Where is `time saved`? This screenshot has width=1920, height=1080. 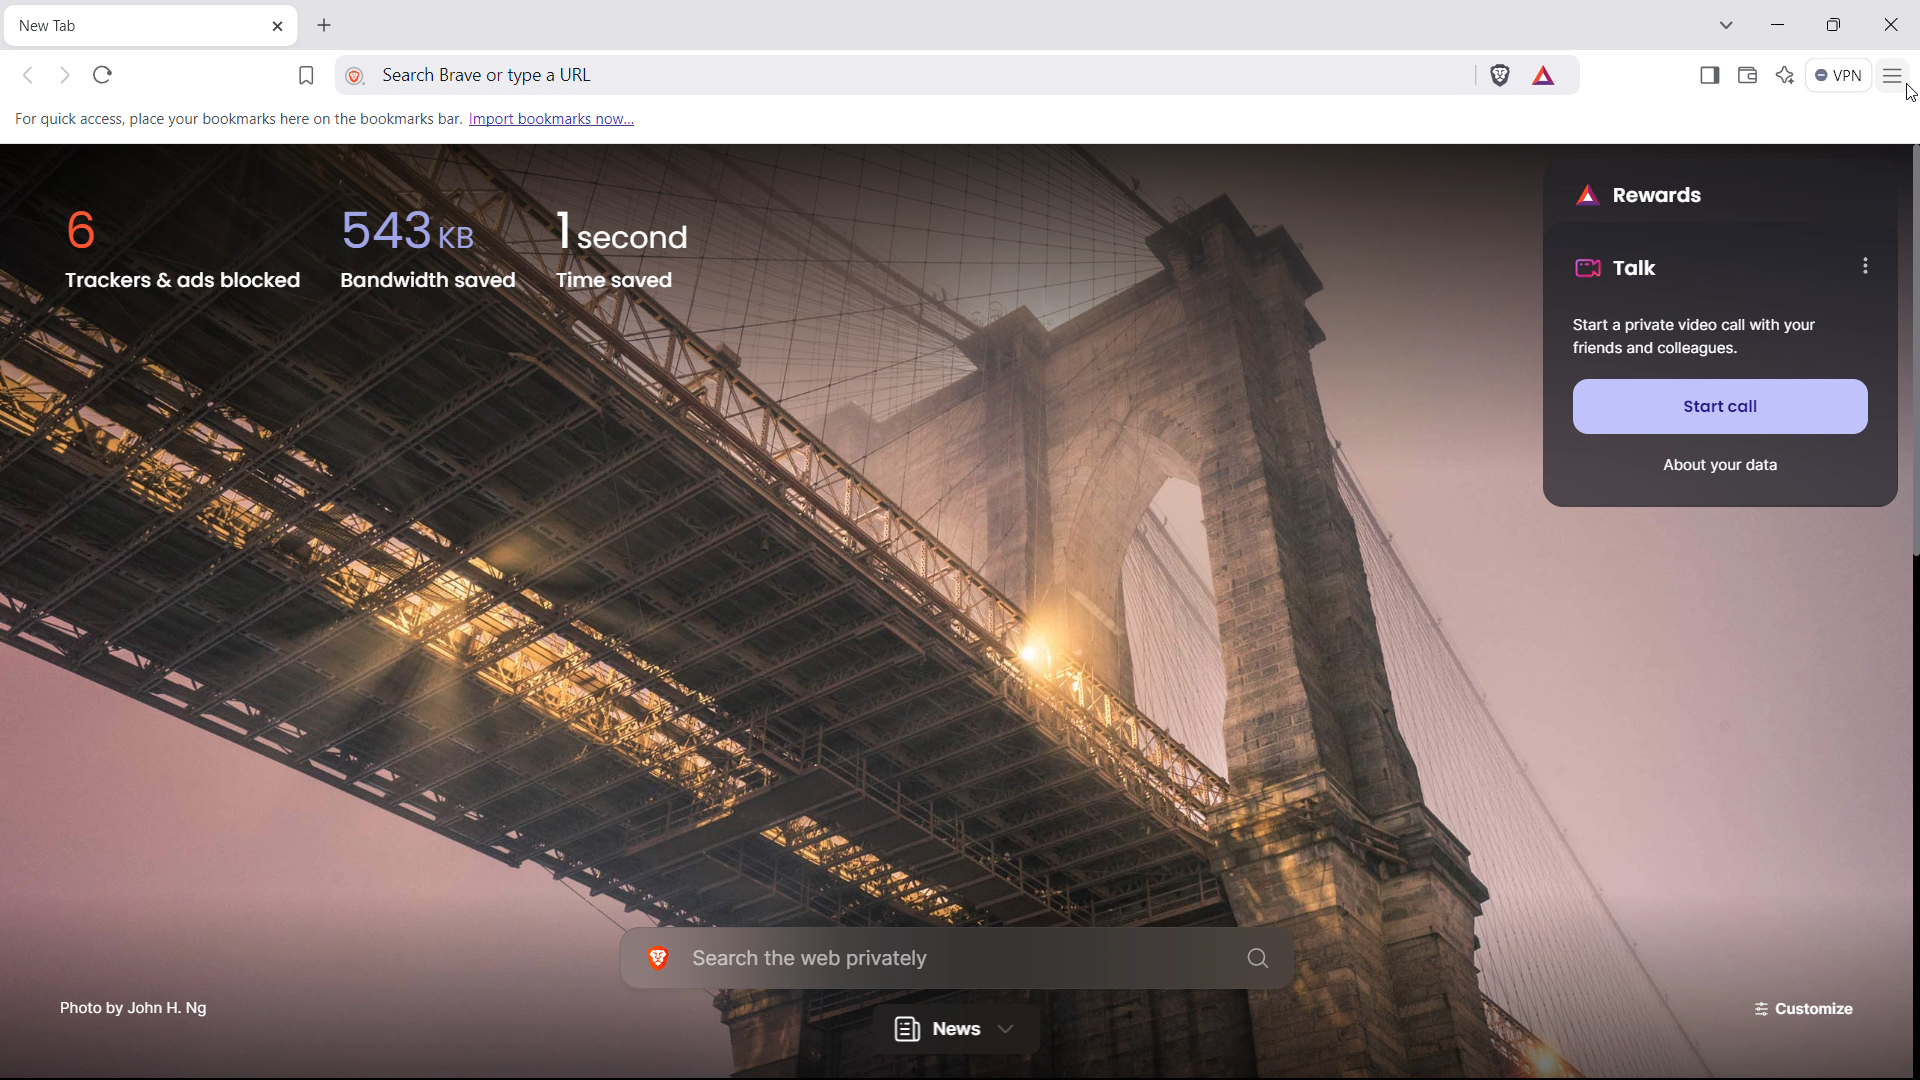
time saved is located at coordinates (625, 279).